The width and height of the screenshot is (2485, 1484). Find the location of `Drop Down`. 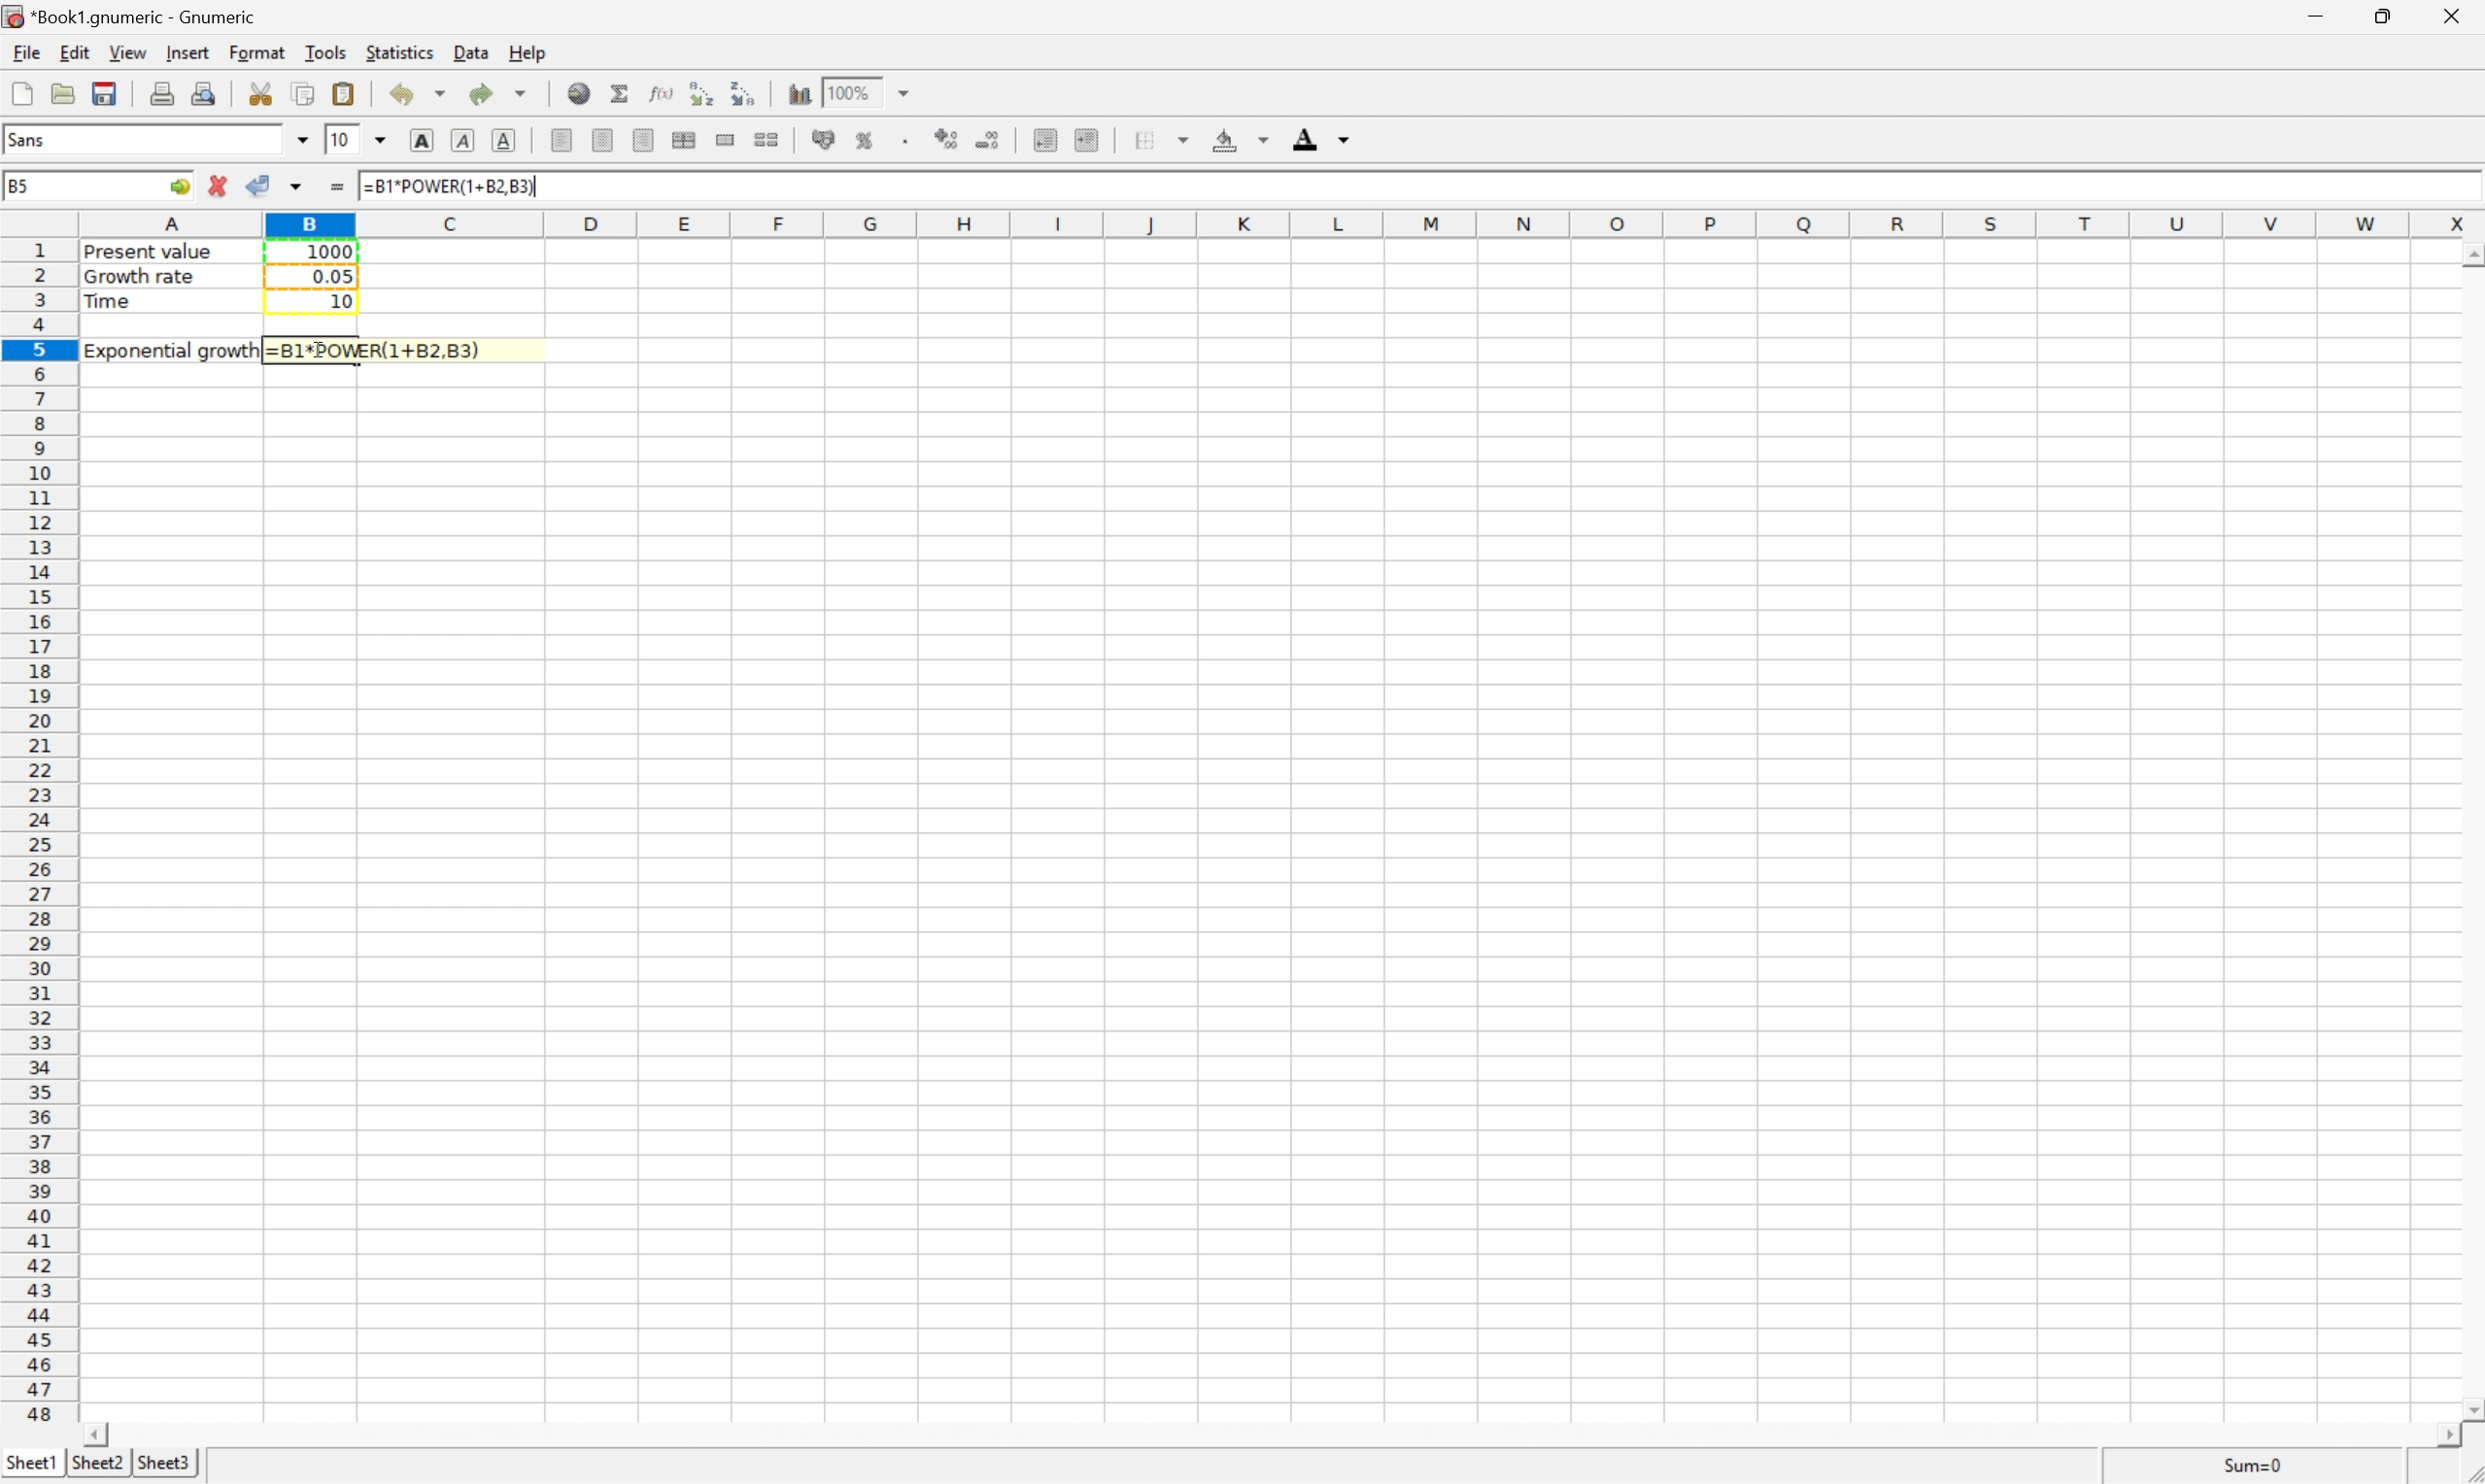

Drop Down is located at coordinates (910, 93).